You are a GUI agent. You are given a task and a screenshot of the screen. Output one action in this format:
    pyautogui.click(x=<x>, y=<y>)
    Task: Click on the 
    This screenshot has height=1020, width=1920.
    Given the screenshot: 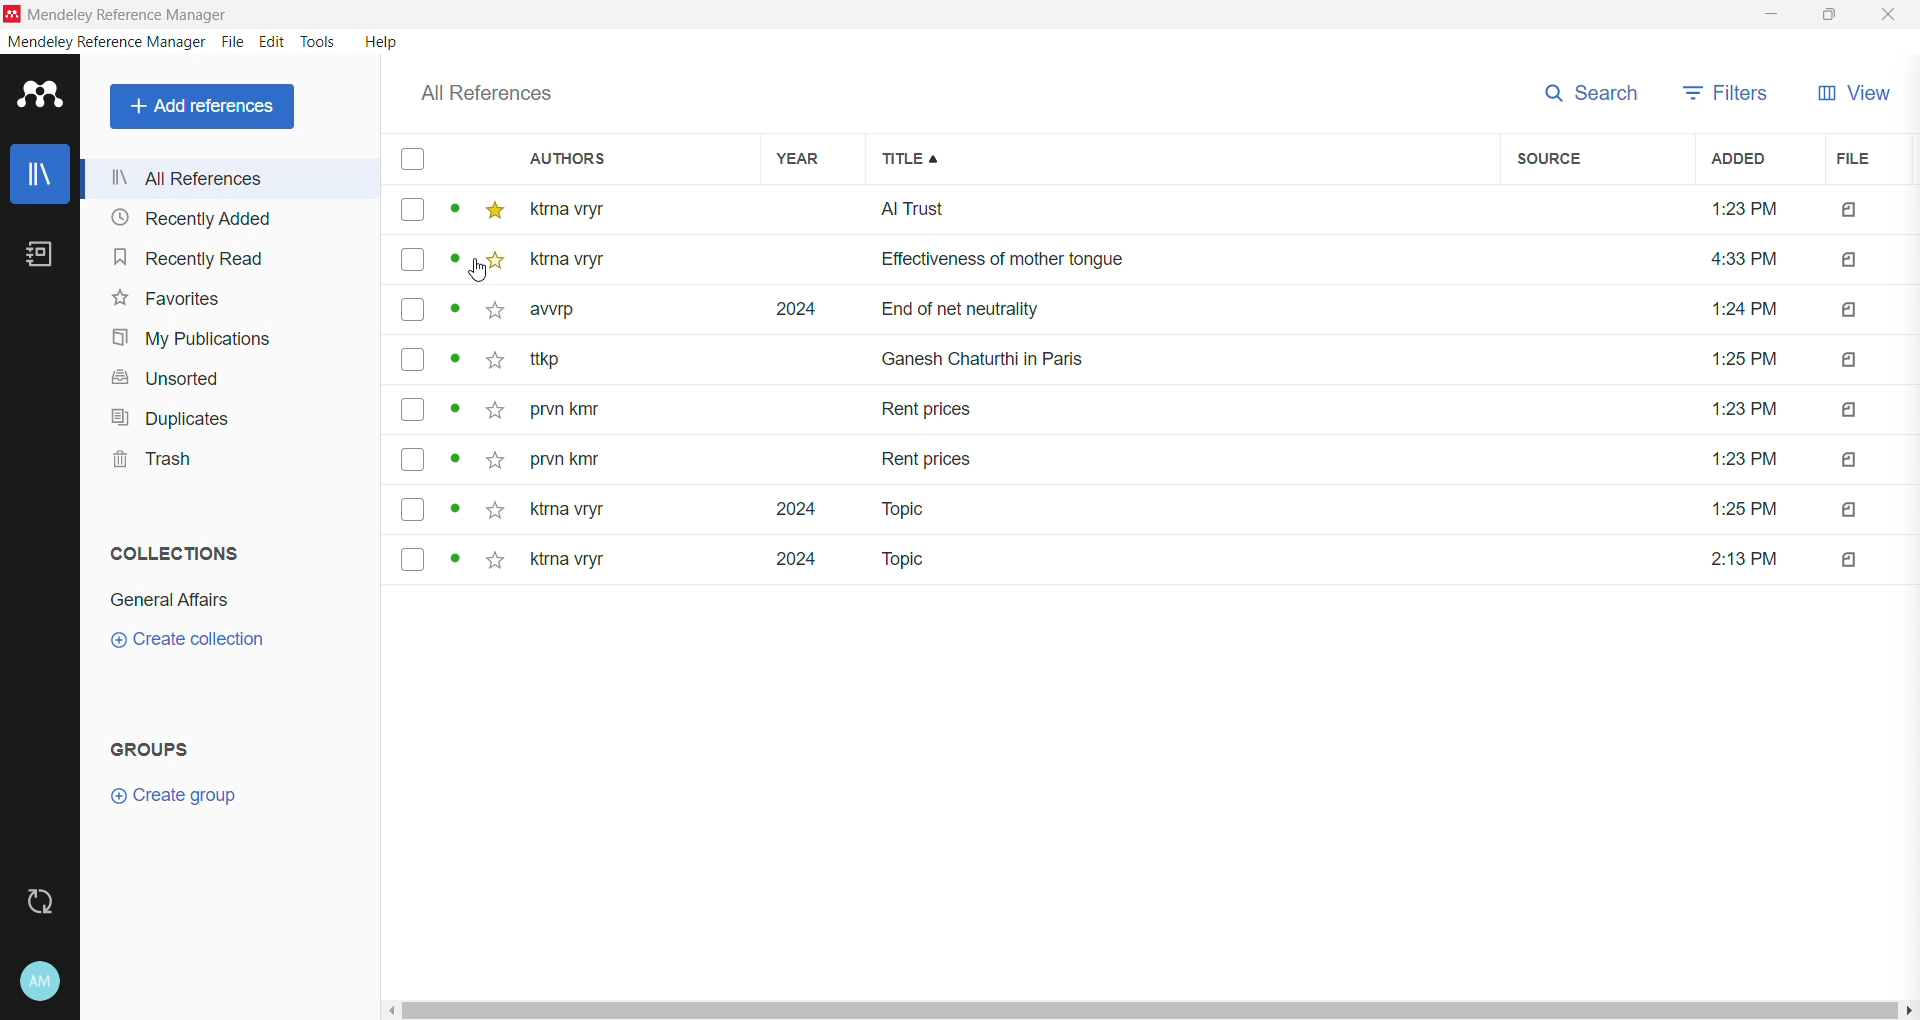 What is the action you would take?
    pyautogui.click(x=1738, y=358)
    